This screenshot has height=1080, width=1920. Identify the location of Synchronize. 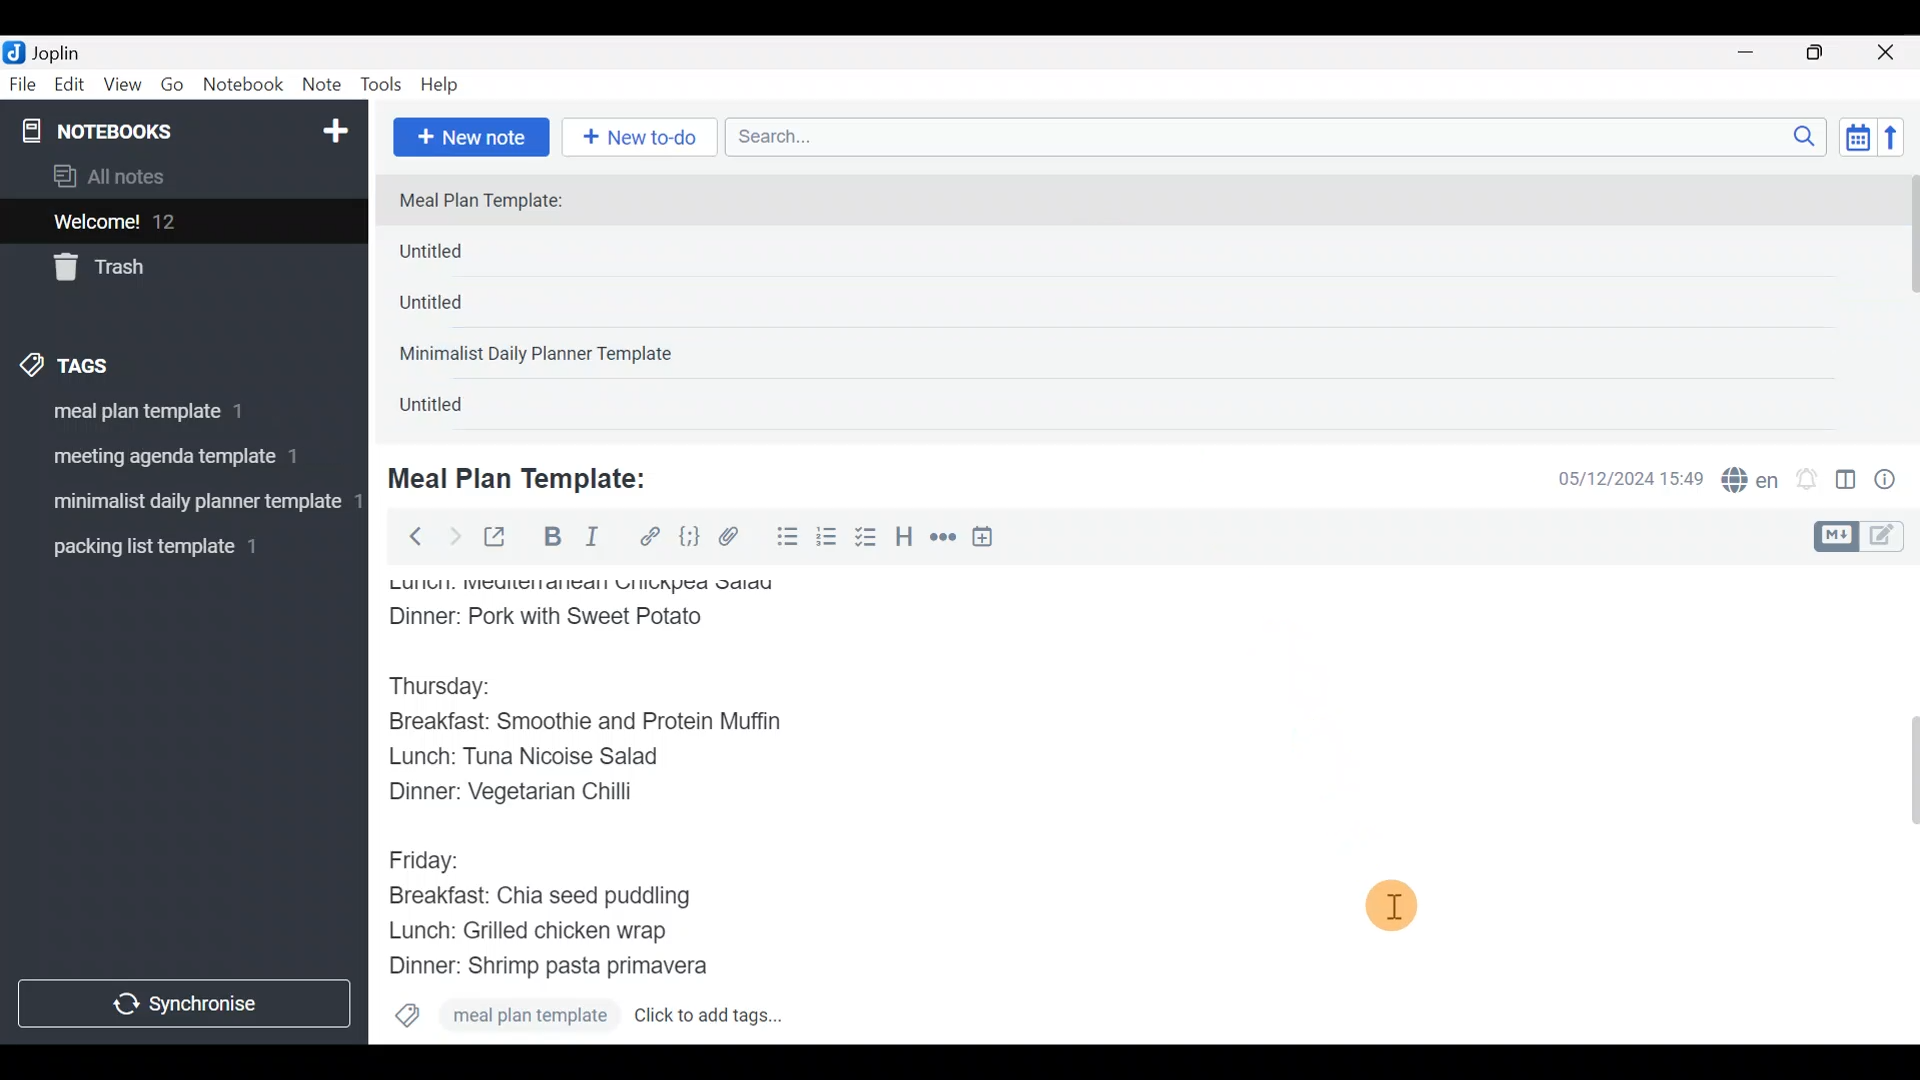
(187, 1003).